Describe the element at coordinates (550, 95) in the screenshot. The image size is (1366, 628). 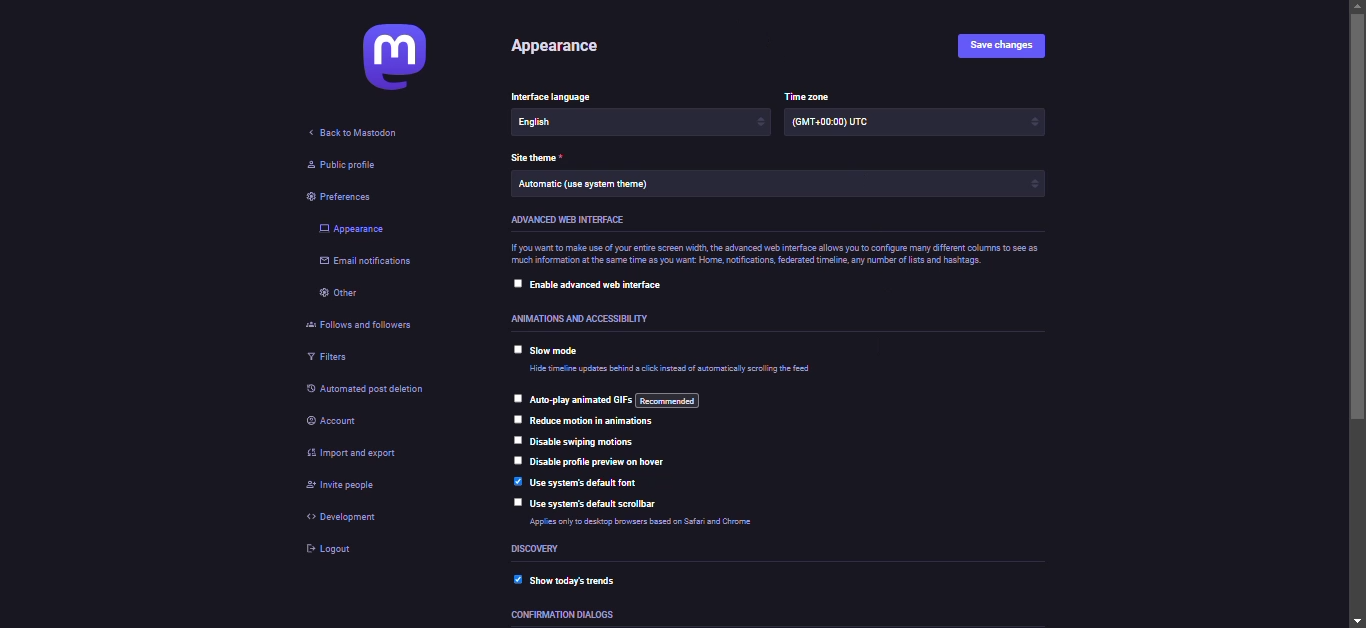
I see `language` at that location.